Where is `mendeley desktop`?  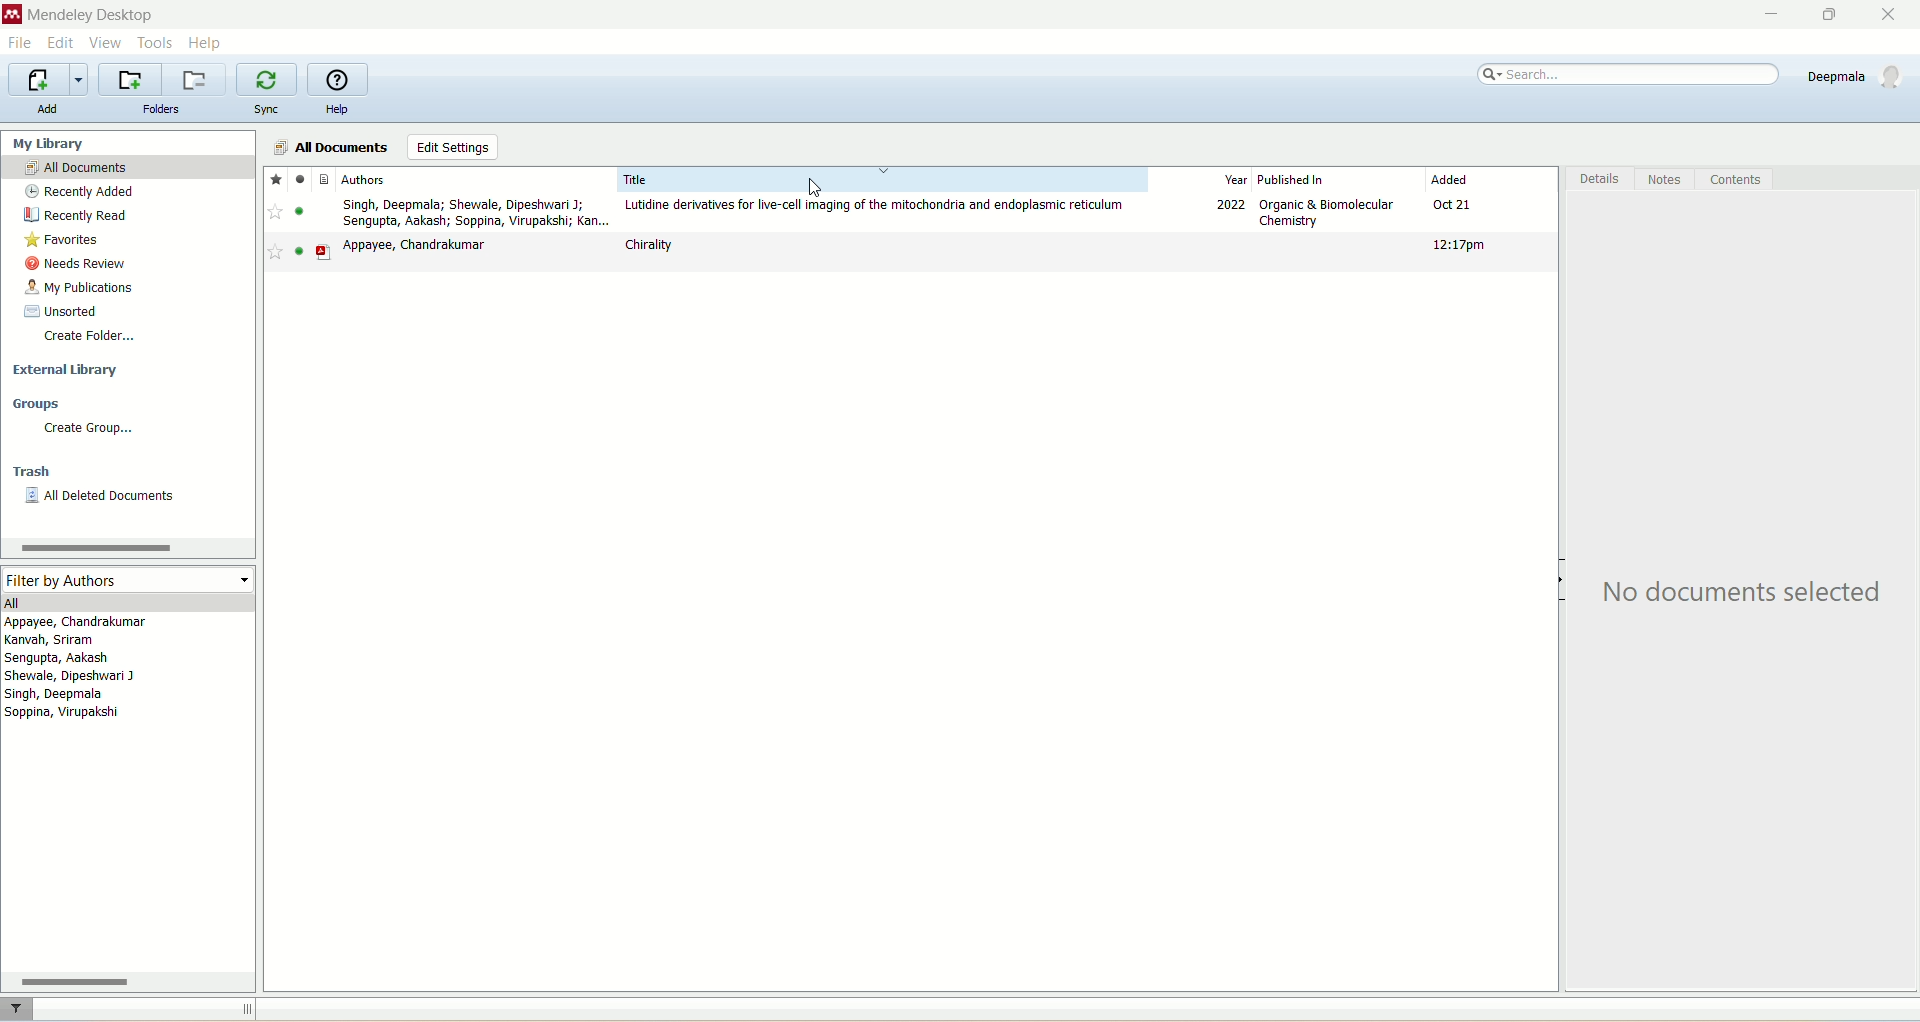 mendeley desktop is located at coordinates (98, 14).